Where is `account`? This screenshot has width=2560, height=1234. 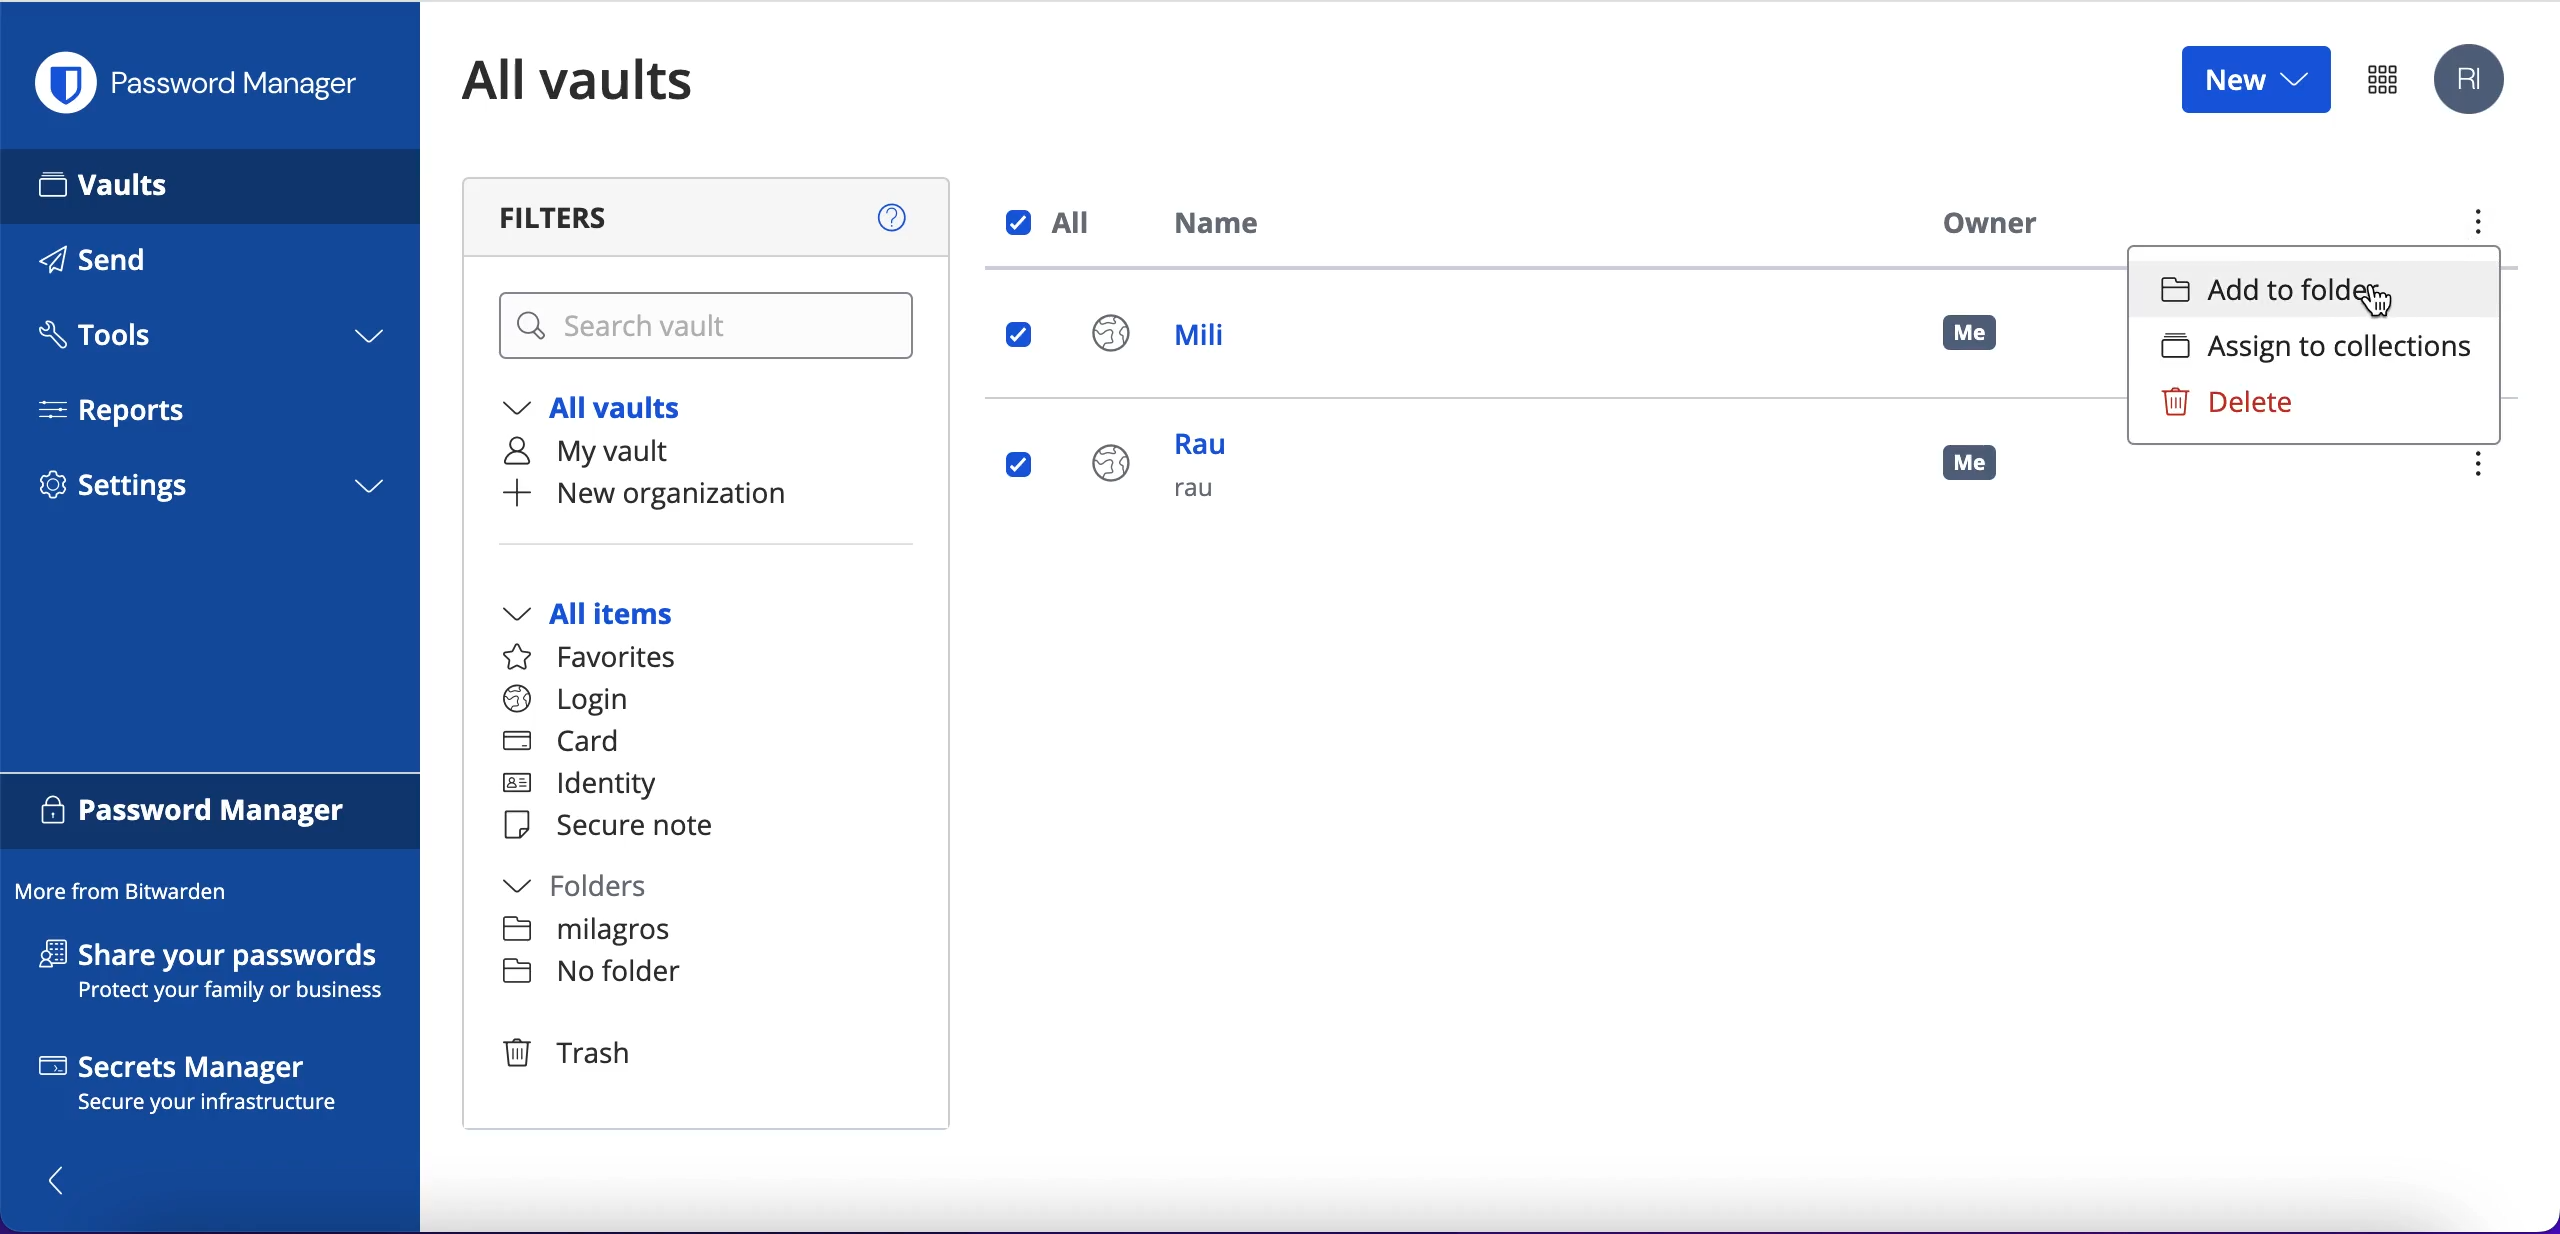 account is located at coordinates (2474, 81).